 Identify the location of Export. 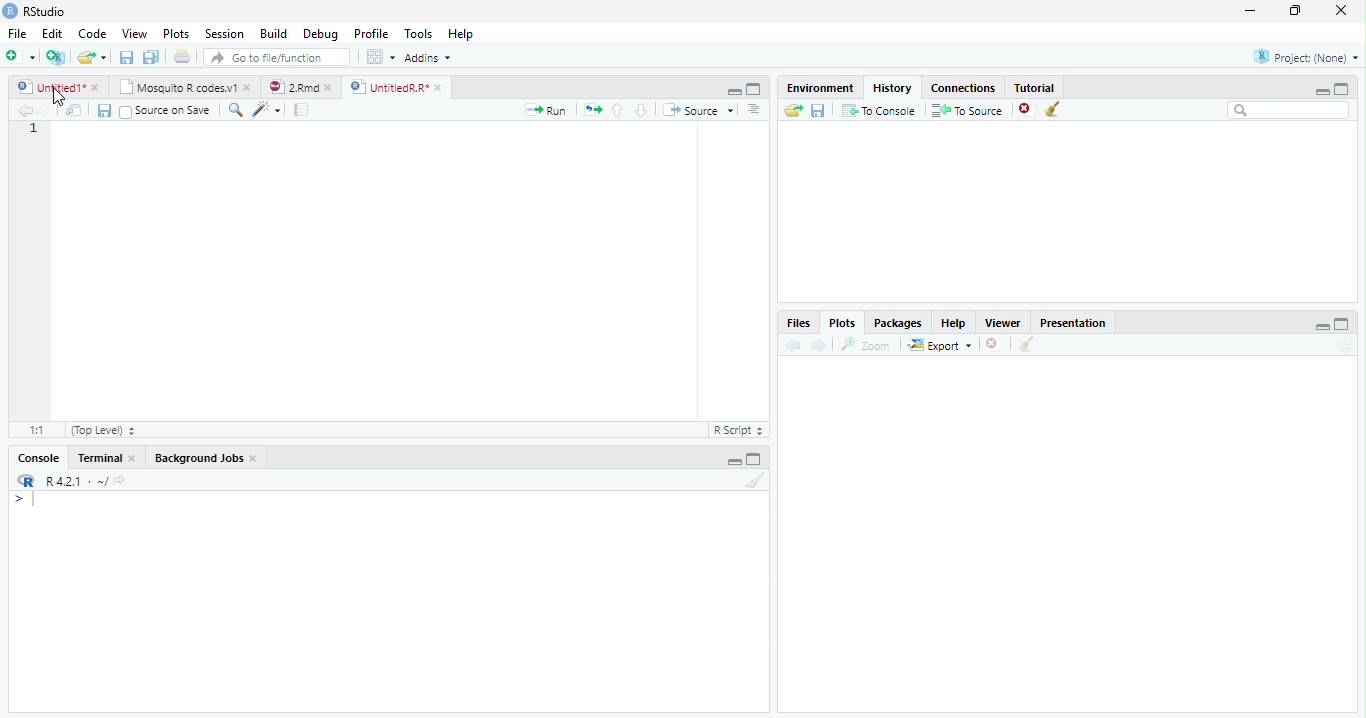
(941, 345).